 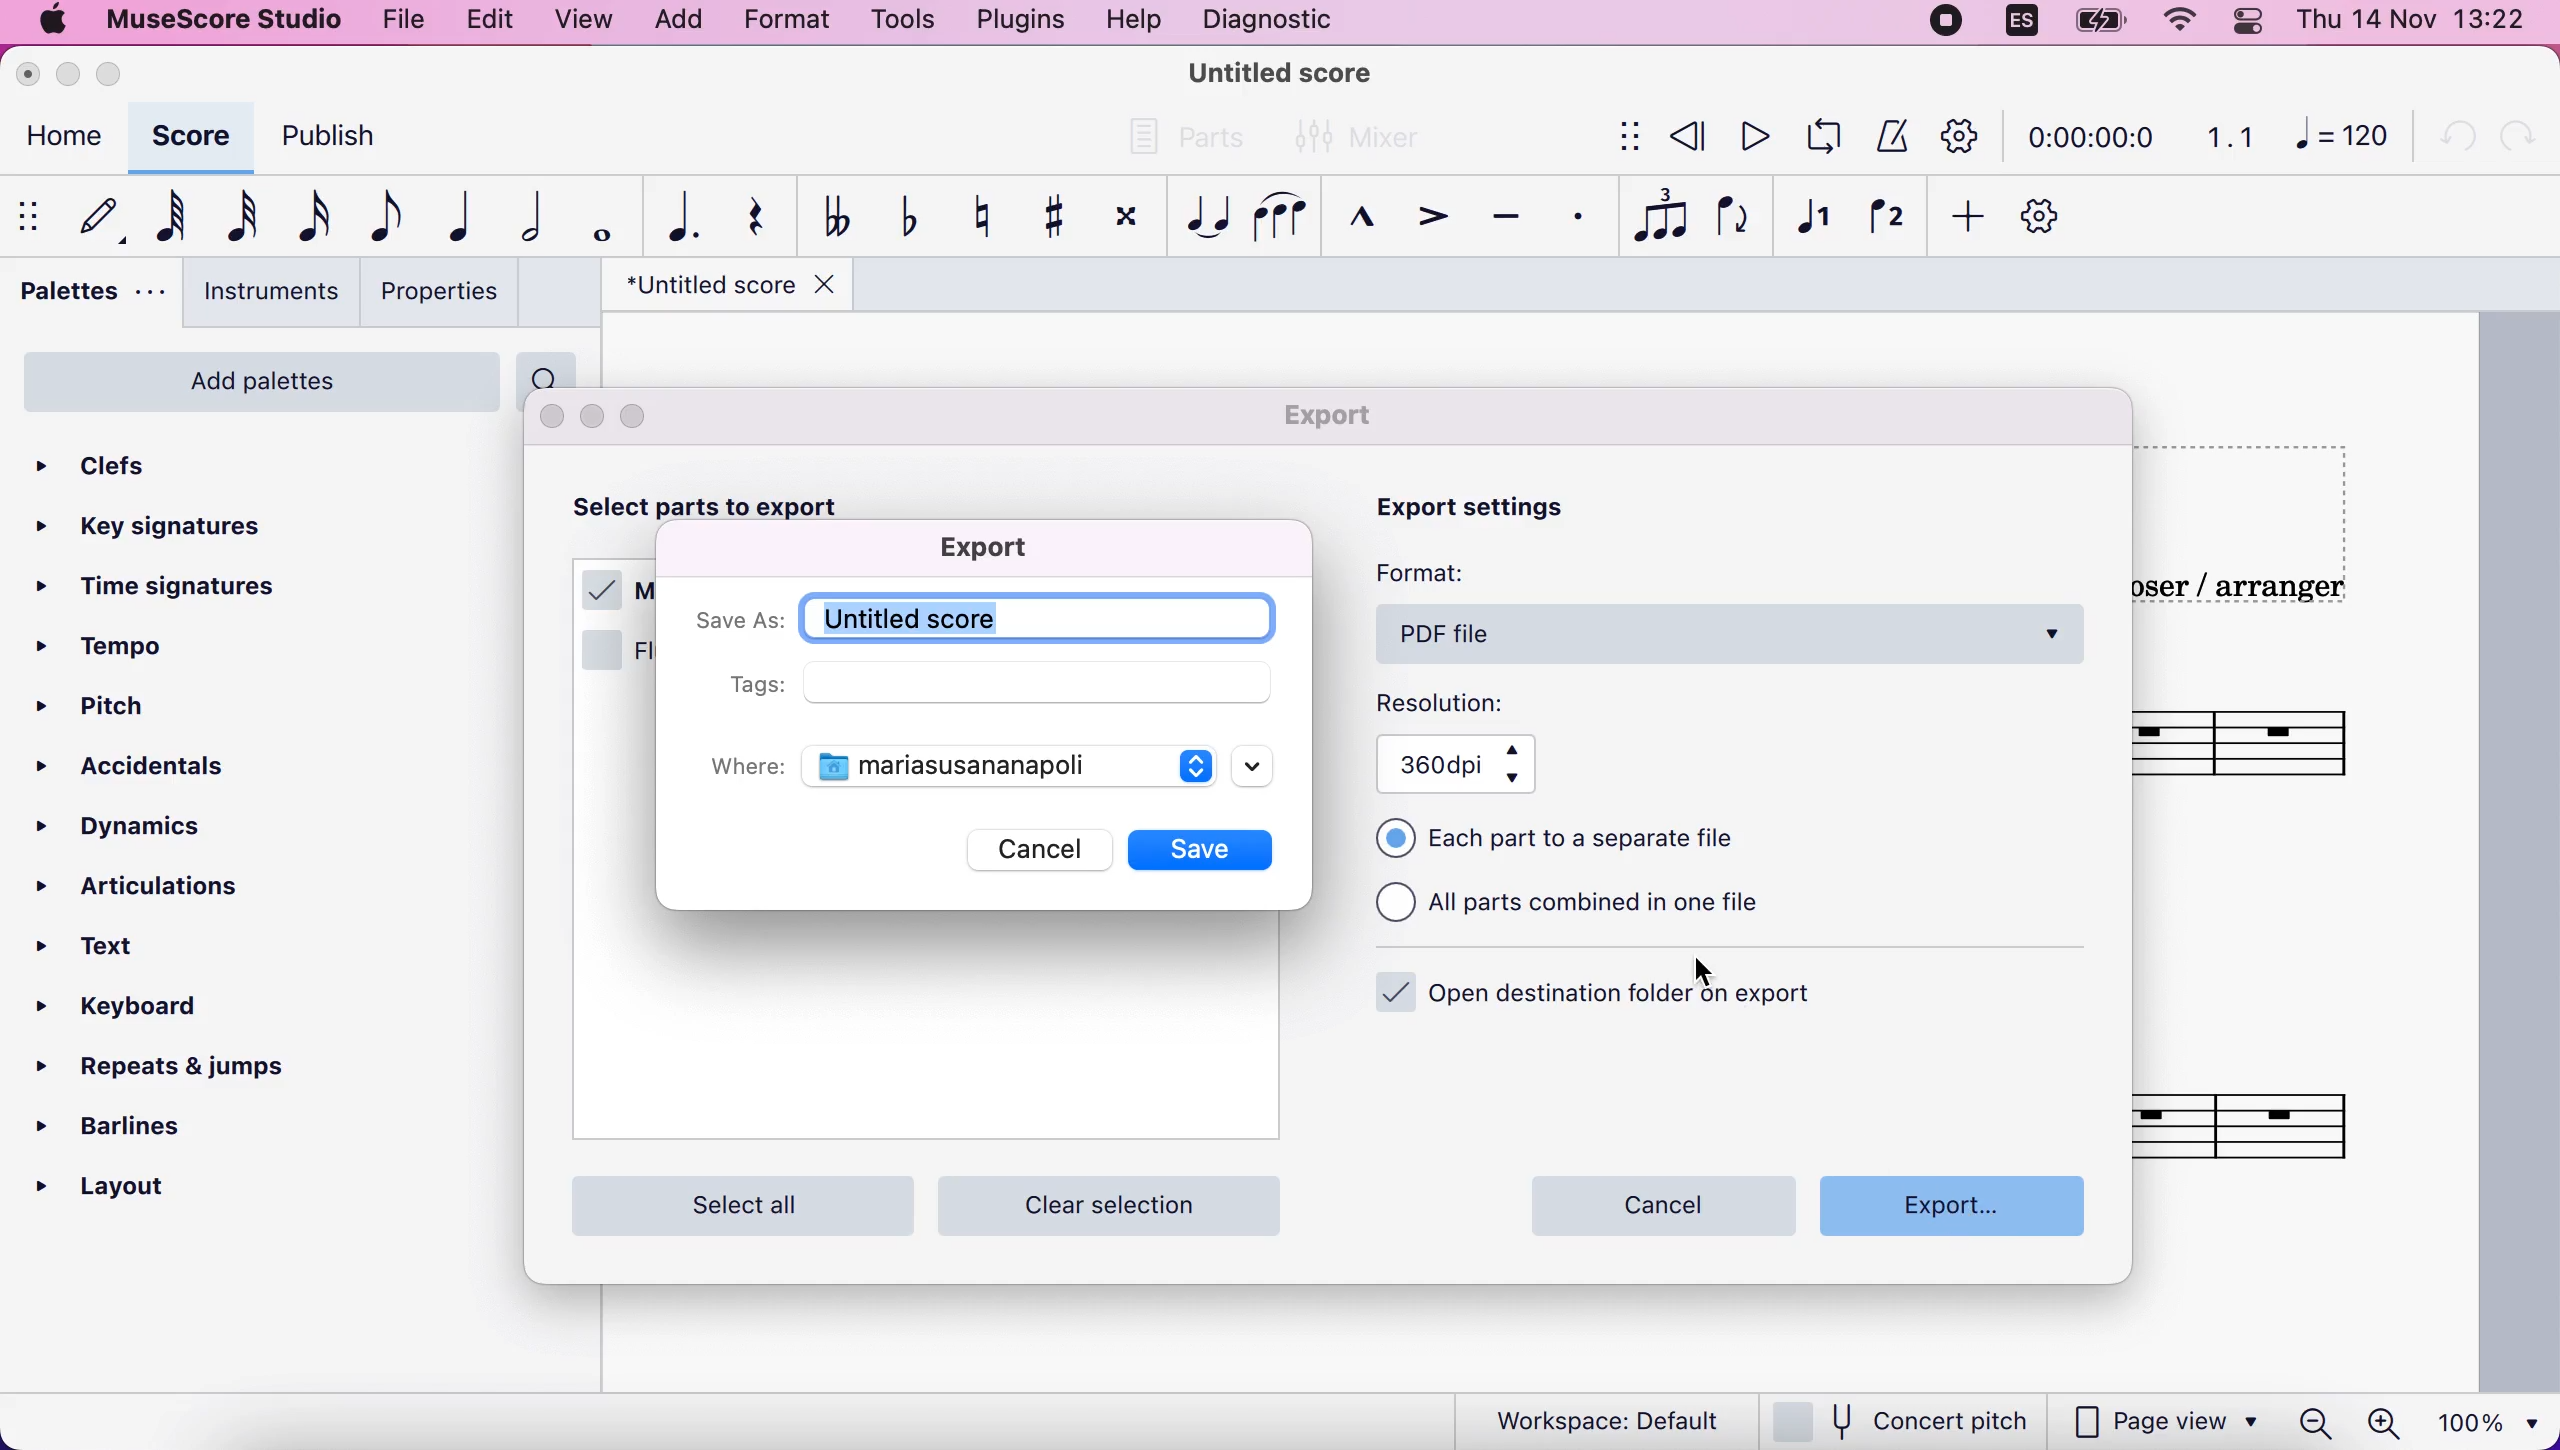 What do you see at coordinates (1011, 22) in the screenshot?
I see `plugins` at bounding box center [1011, 22].